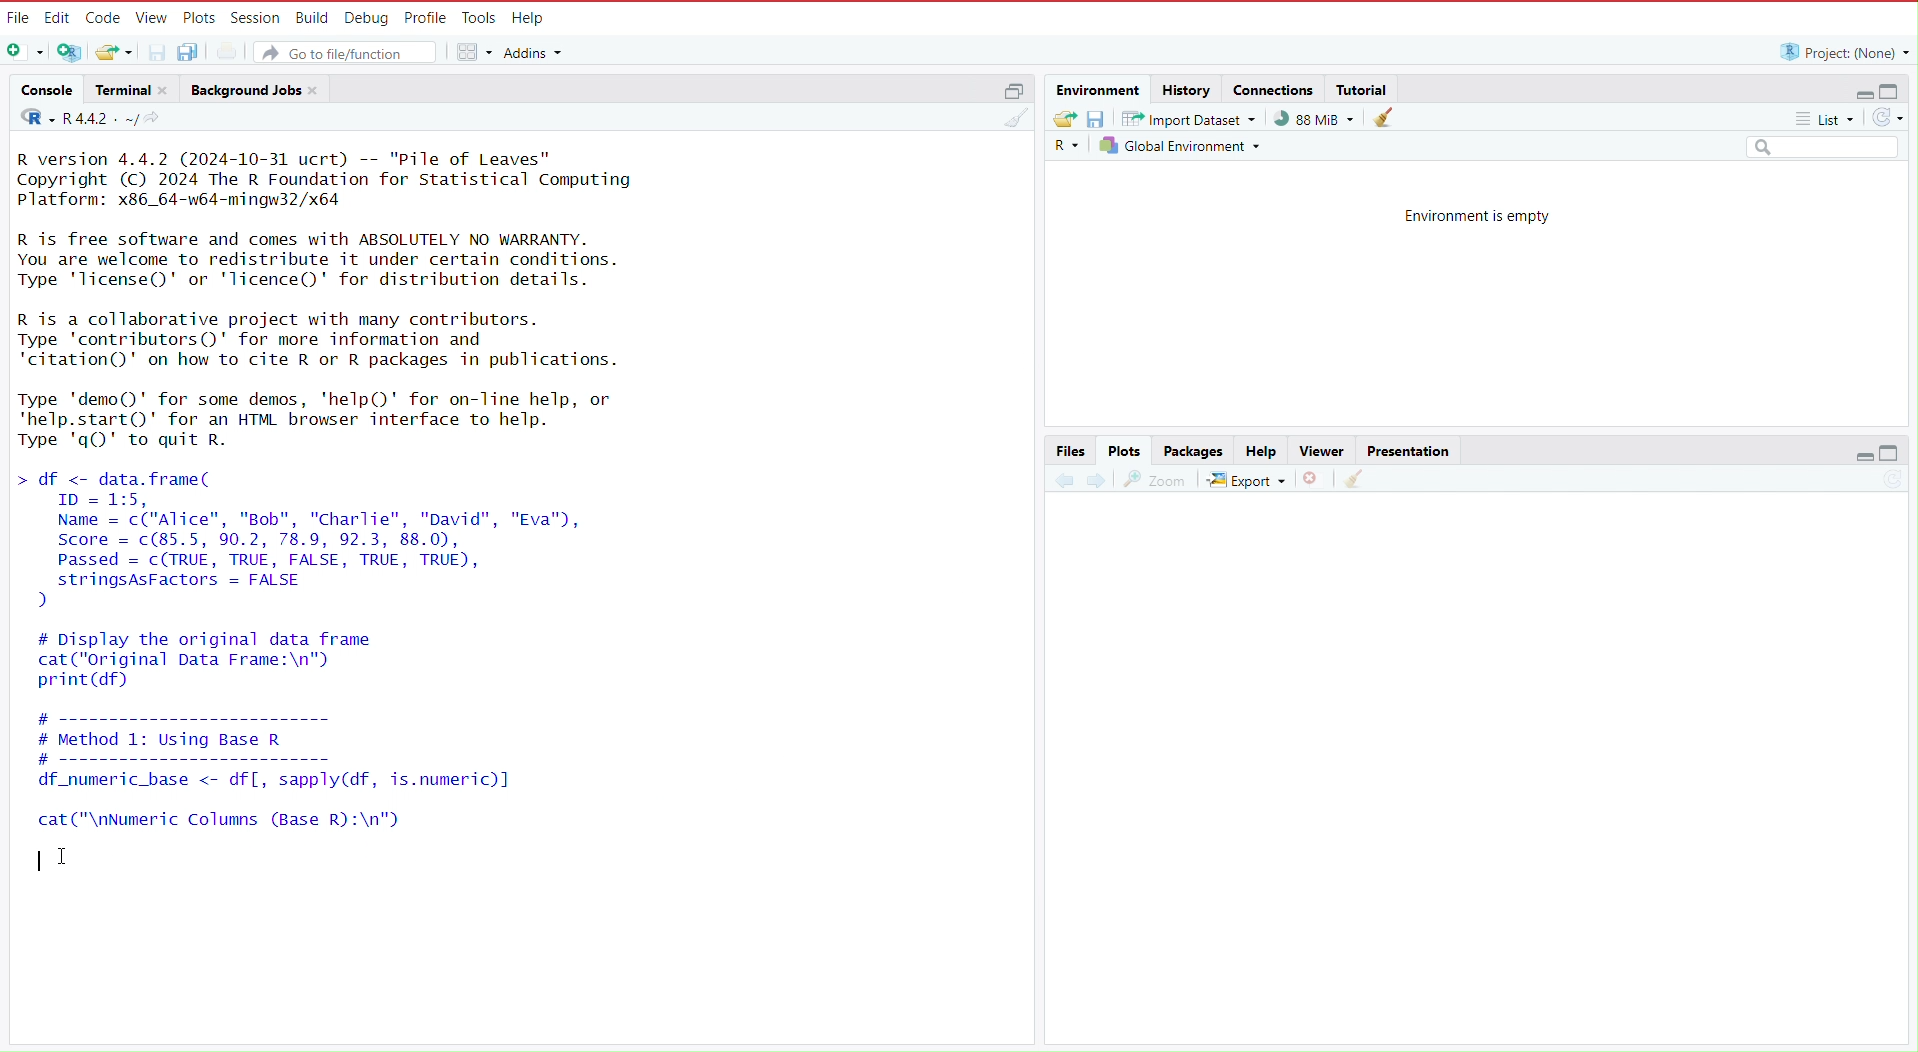  Describe the element at coordinates (535, 51) in the screenshot. I see `addins` at that location.